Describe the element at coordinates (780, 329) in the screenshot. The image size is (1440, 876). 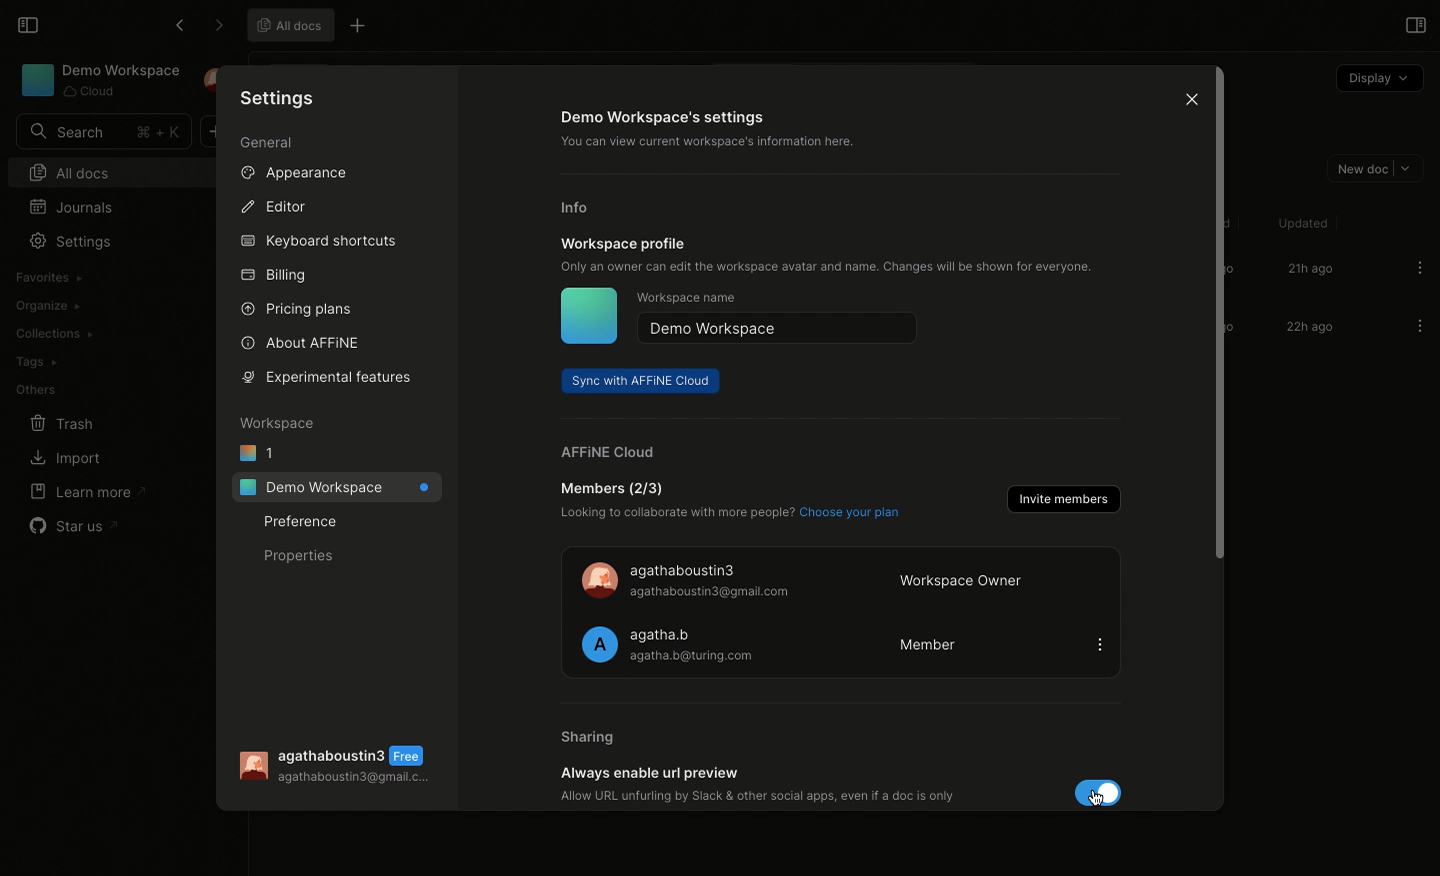
I see `Demo workspace` at that location.